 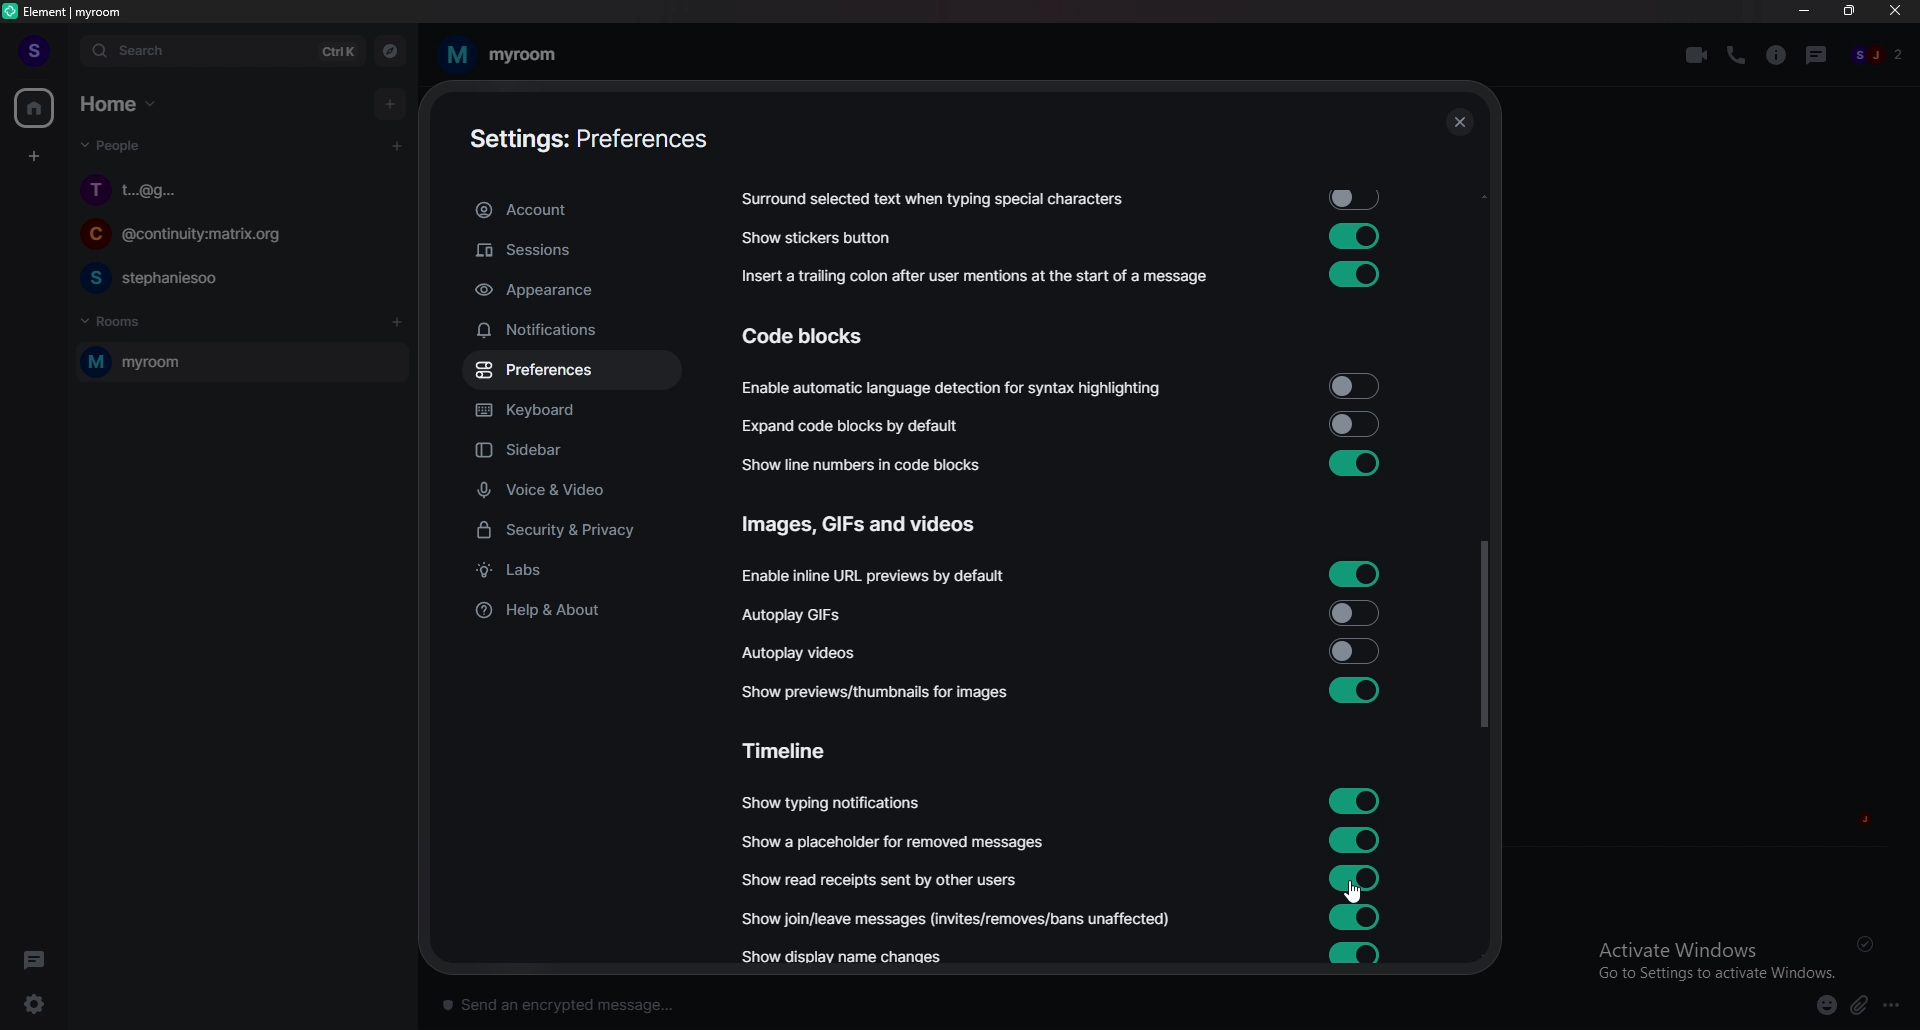 I want to click on chat, so click(x=234, y=237).